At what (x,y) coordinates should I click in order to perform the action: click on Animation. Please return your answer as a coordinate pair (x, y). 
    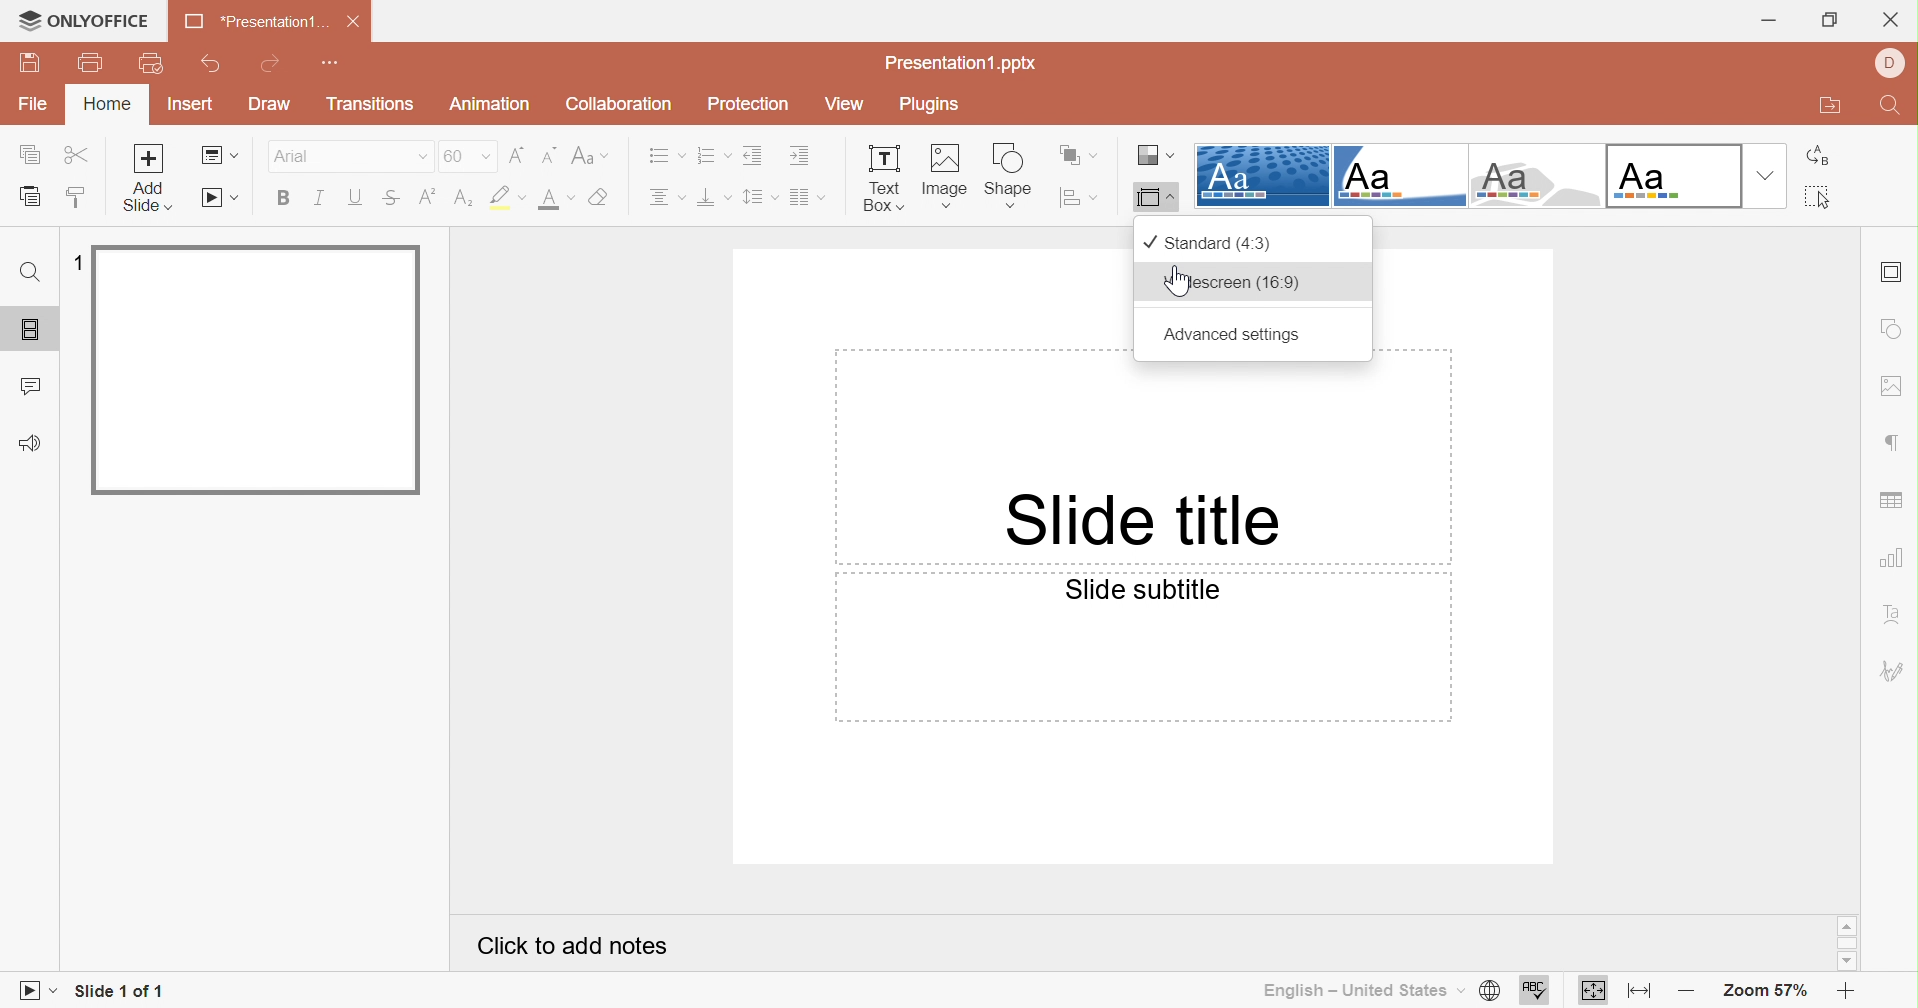
    Looking at the image, I should click on (489, 104).